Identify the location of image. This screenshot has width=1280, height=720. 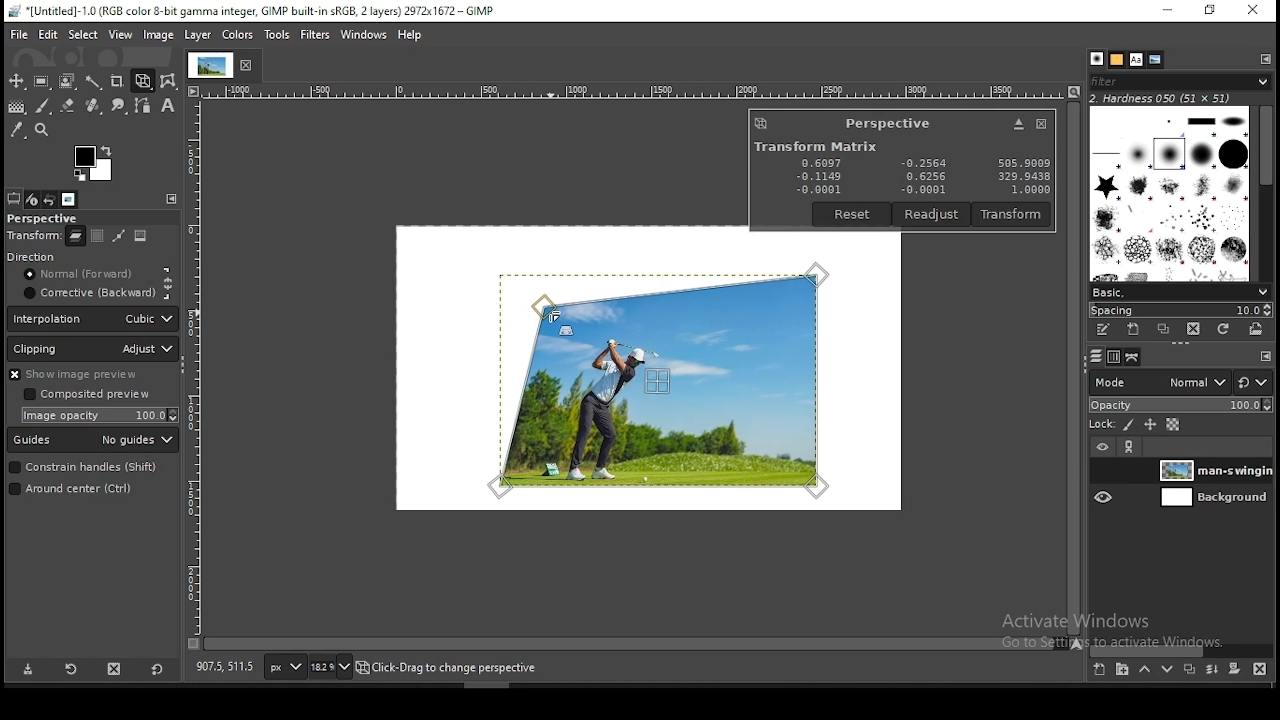
(235, 34).